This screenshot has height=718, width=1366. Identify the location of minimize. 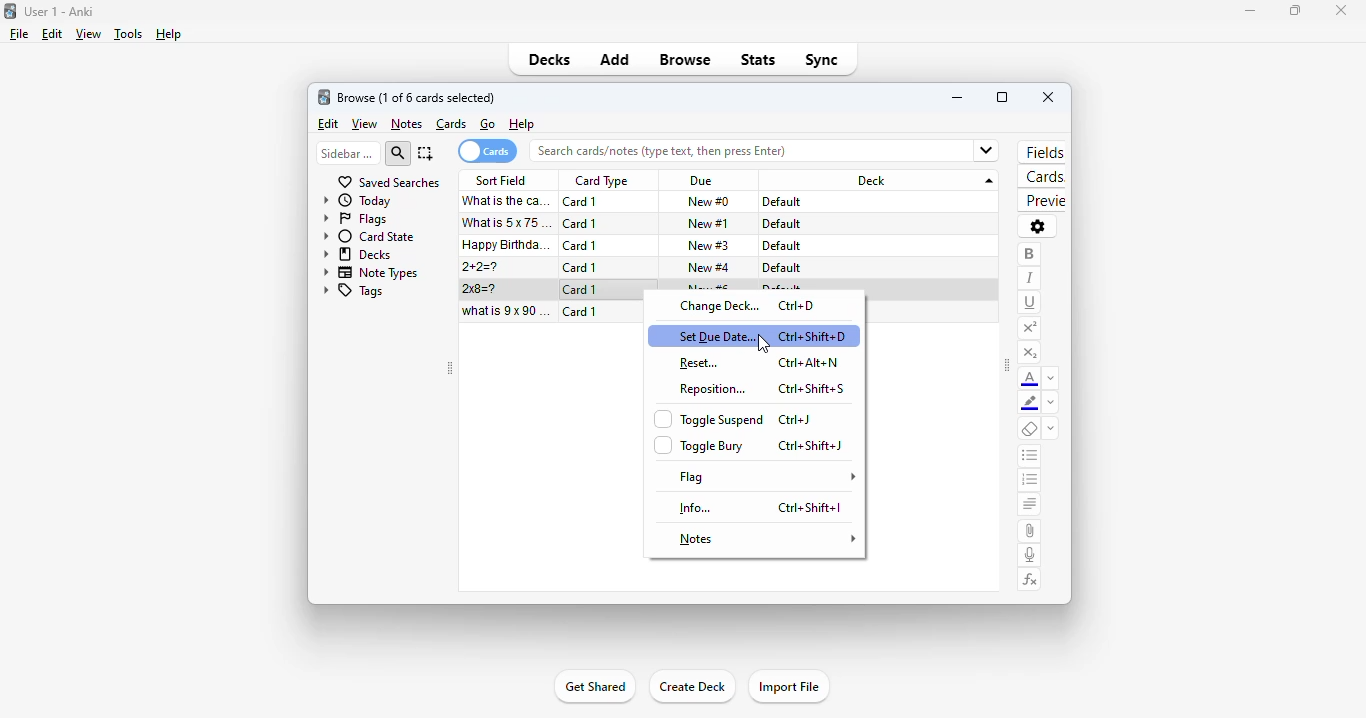
(1244, 11).